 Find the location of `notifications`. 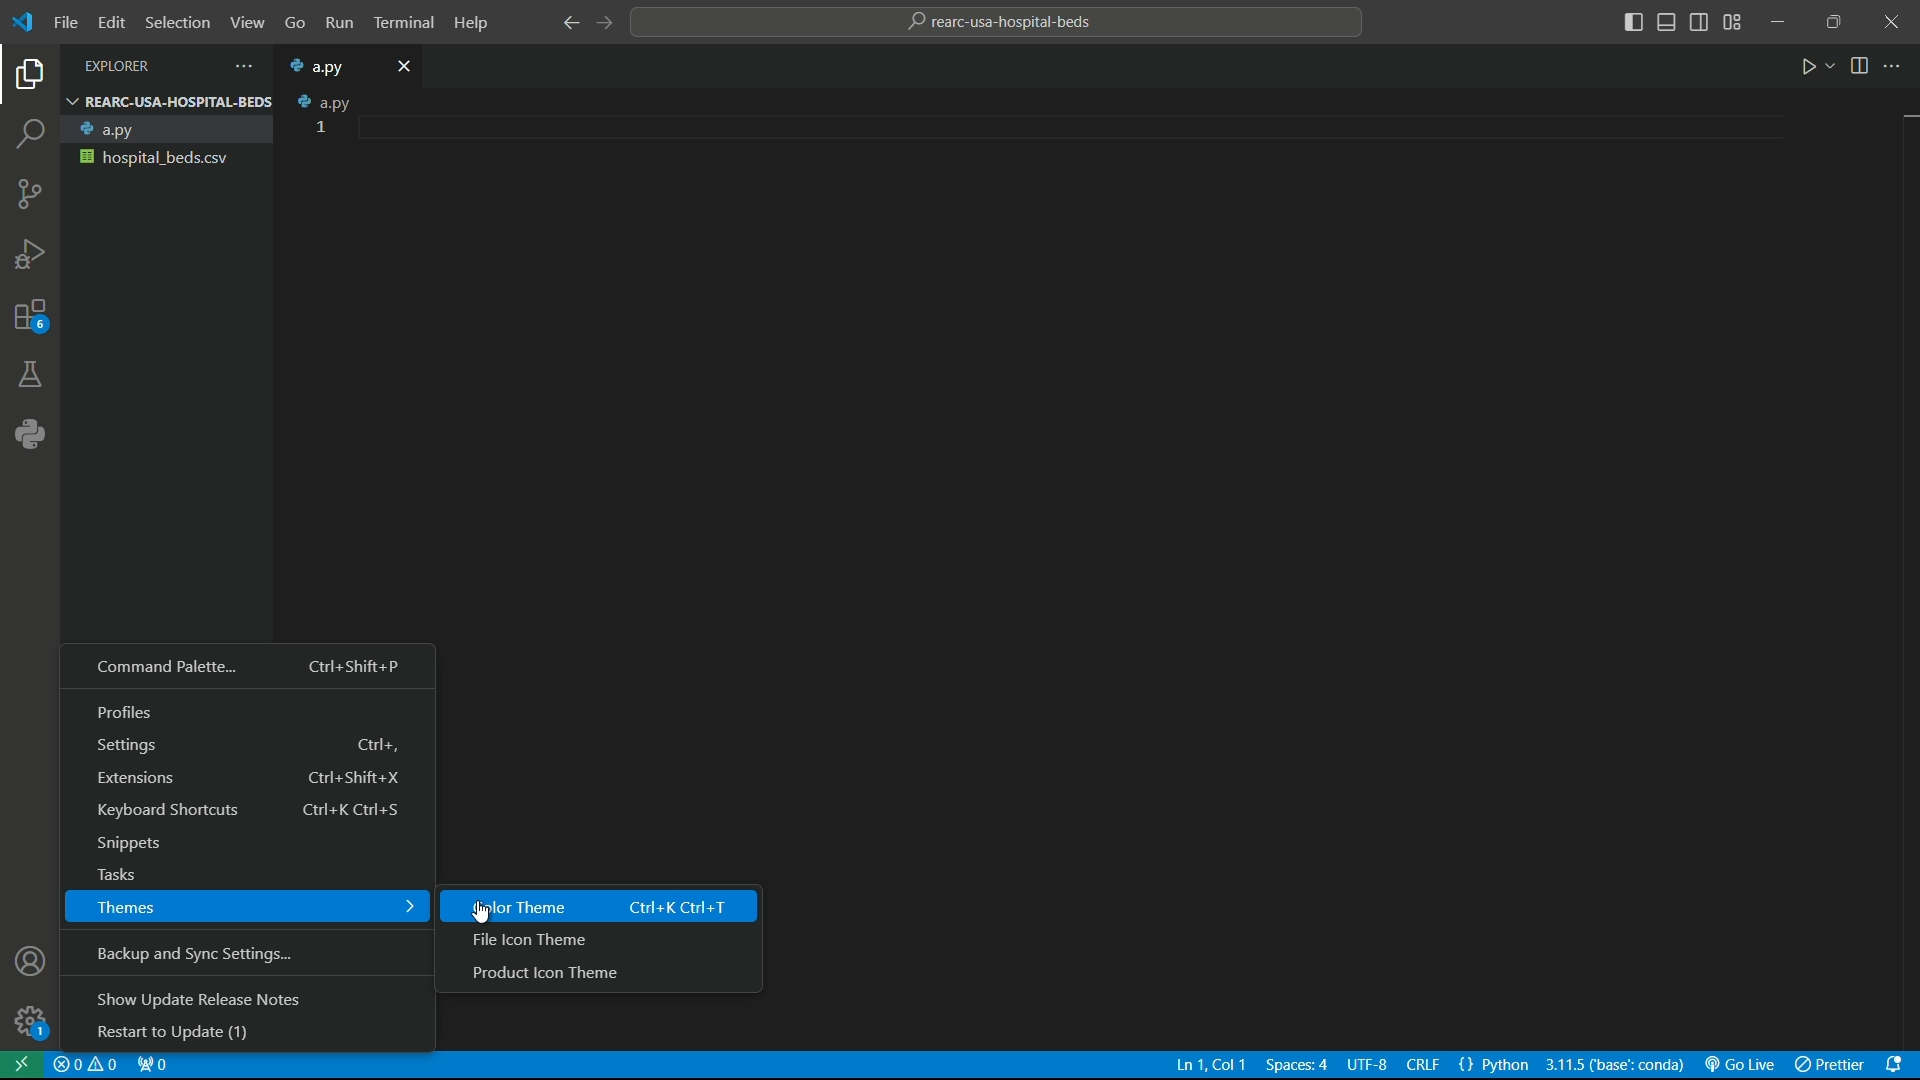

notifications is located at coordinates (1898, 1065).